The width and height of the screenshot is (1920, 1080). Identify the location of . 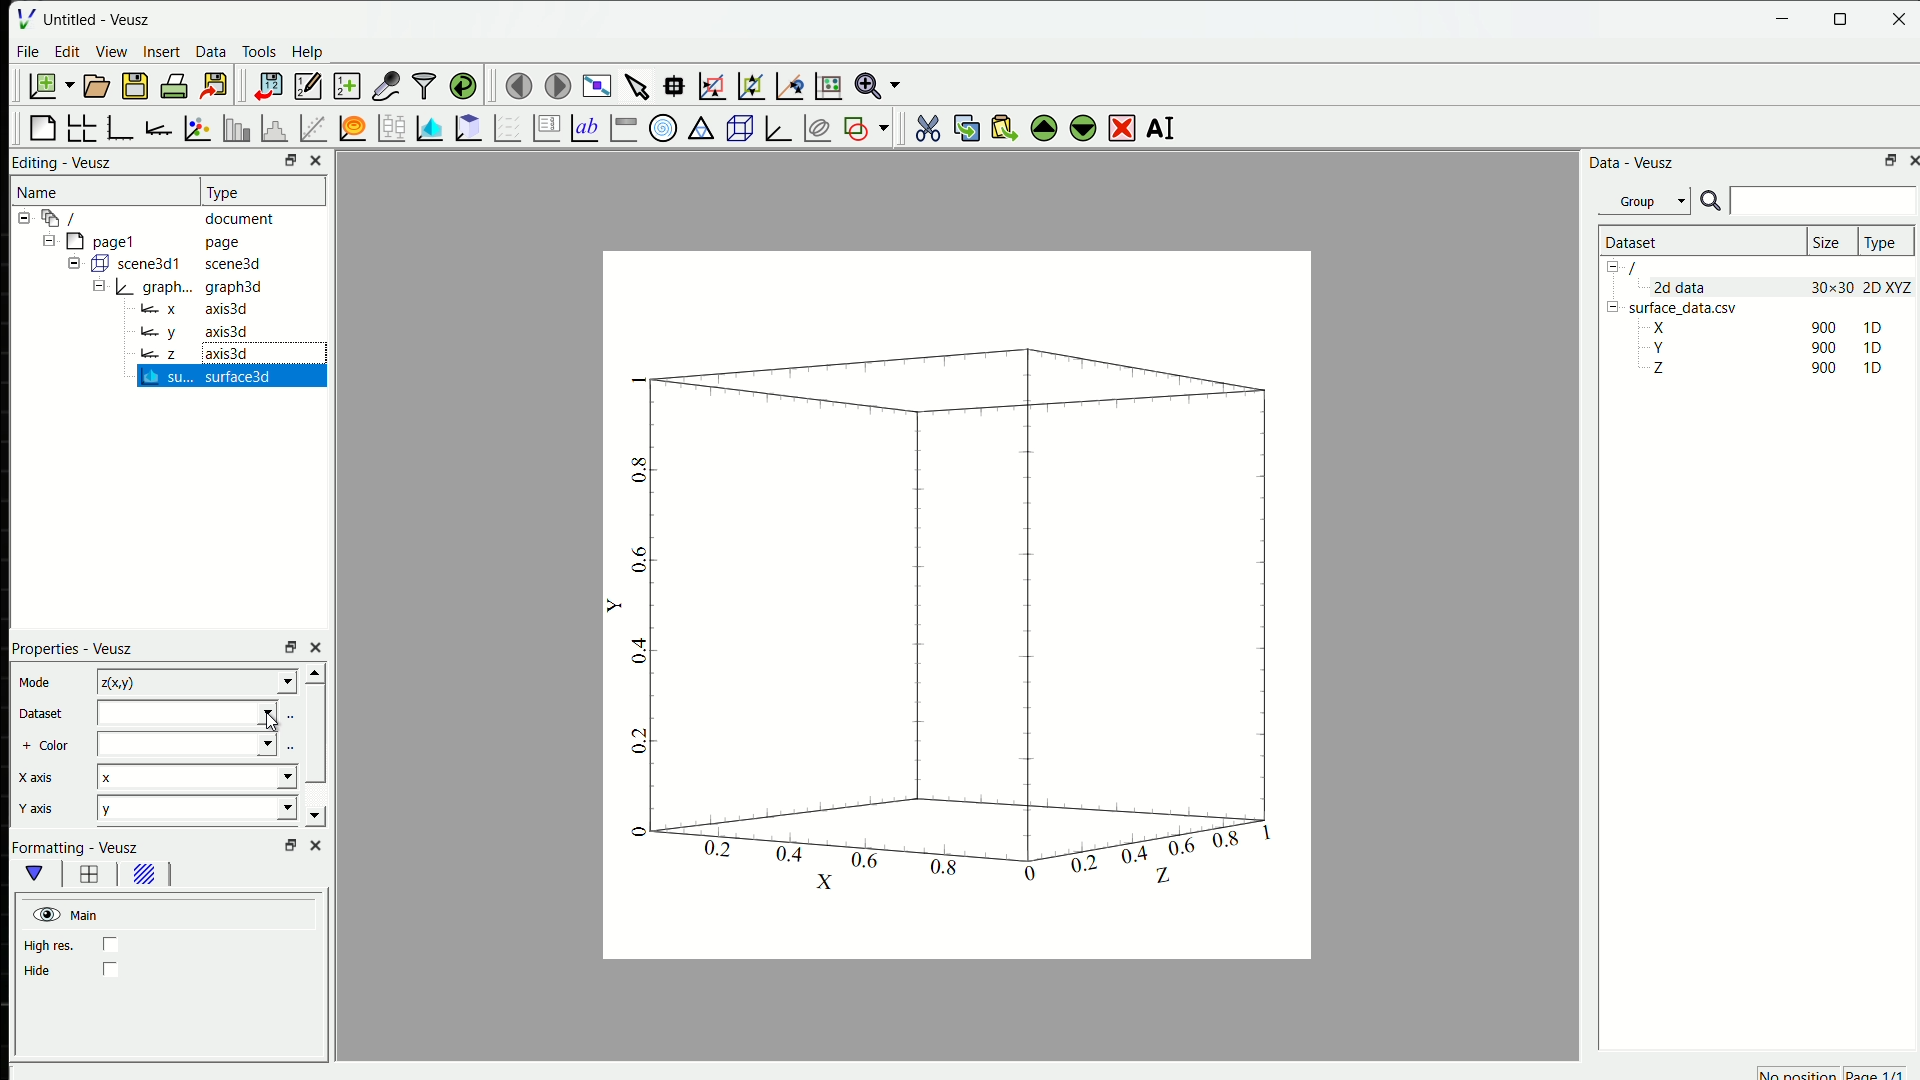
(153, 286).